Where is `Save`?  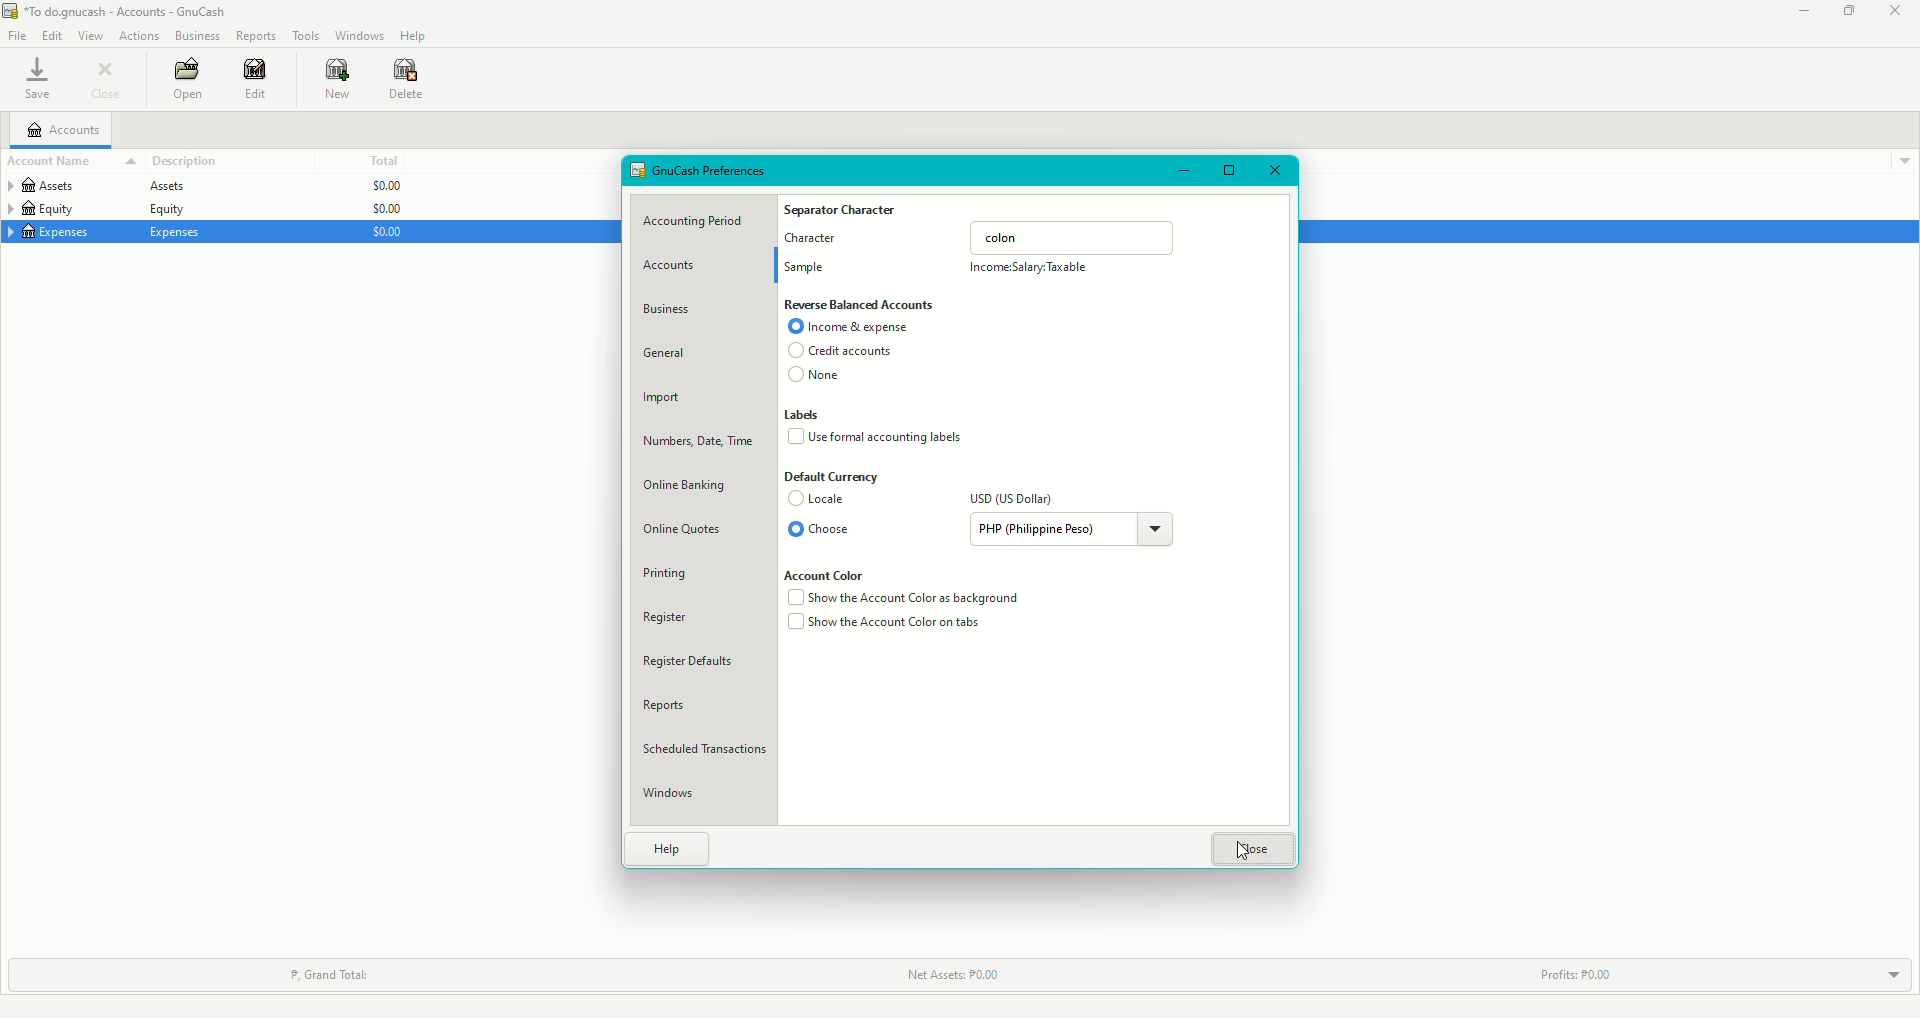 Save is located at coordinates (38, 78).